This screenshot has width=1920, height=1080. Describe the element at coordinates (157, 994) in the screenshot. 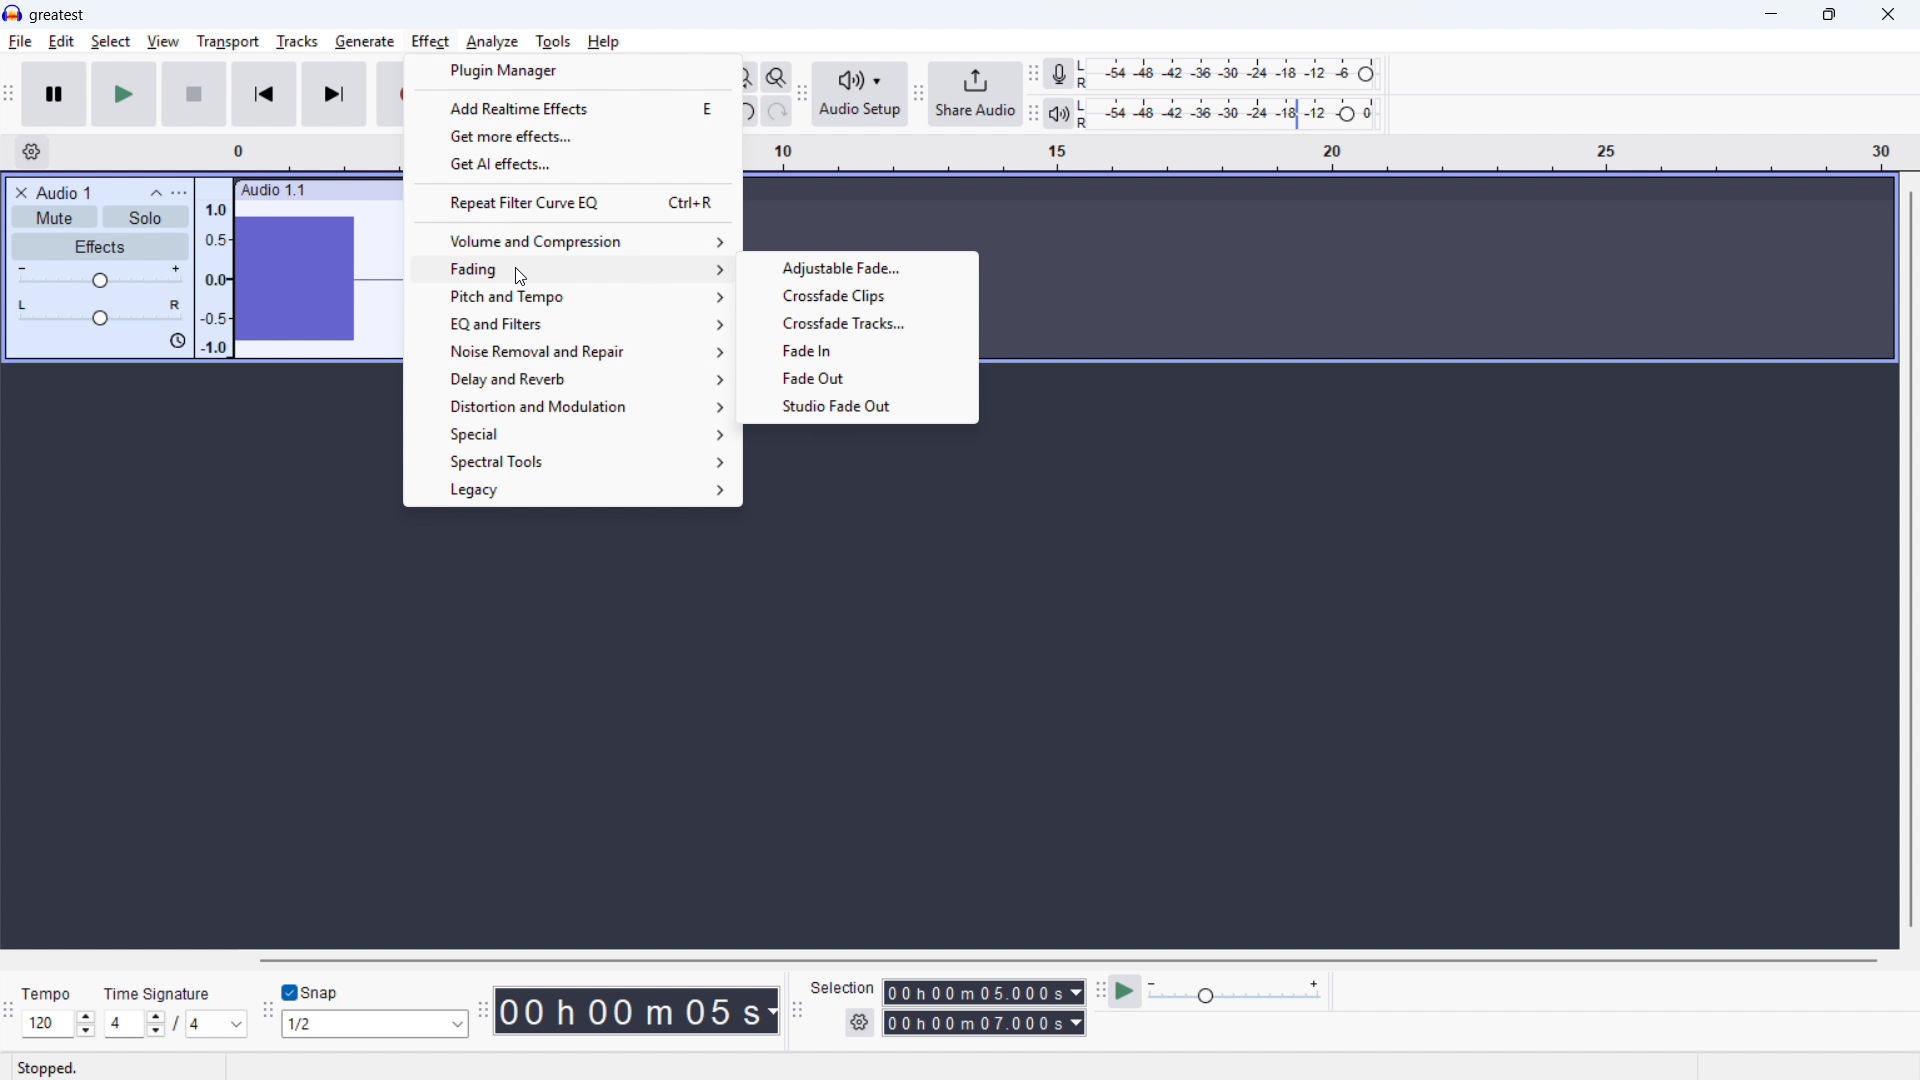

I see `` at that location.